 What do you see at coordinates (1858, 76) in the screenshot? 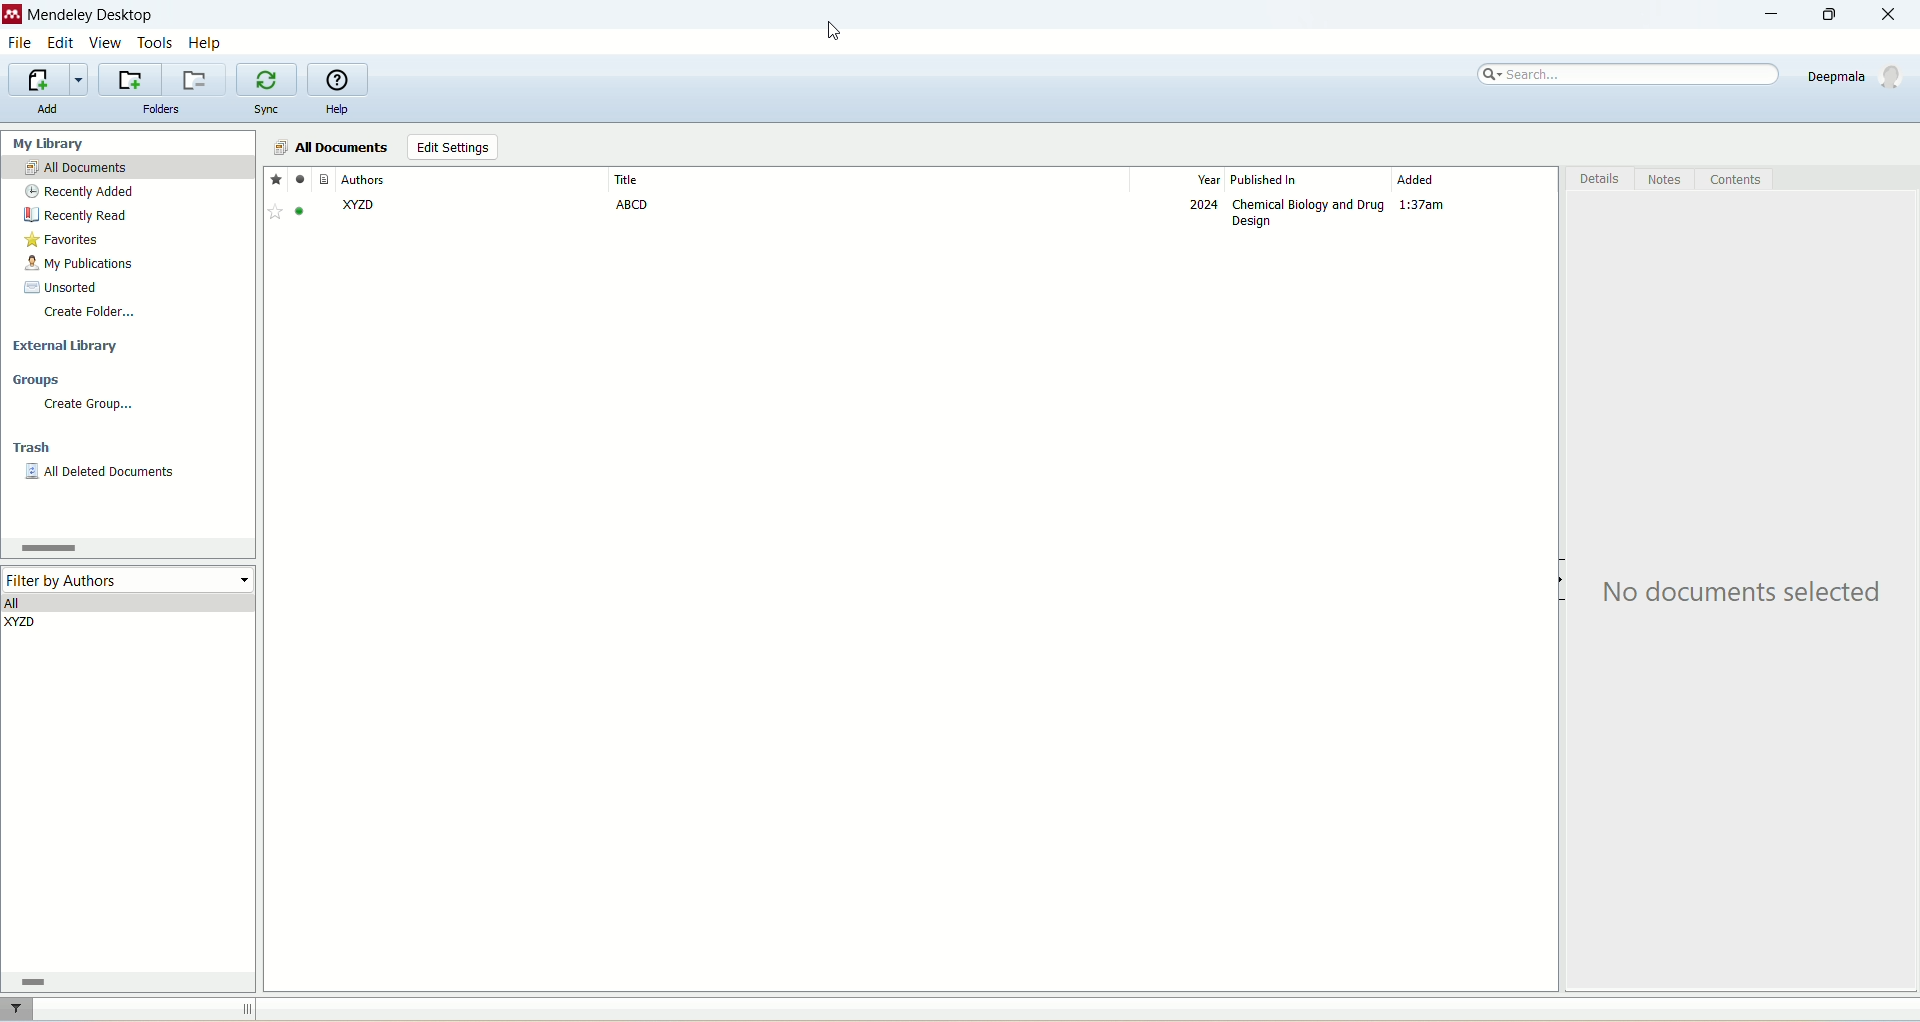
I see `account` at bounding box center [1858, 76].